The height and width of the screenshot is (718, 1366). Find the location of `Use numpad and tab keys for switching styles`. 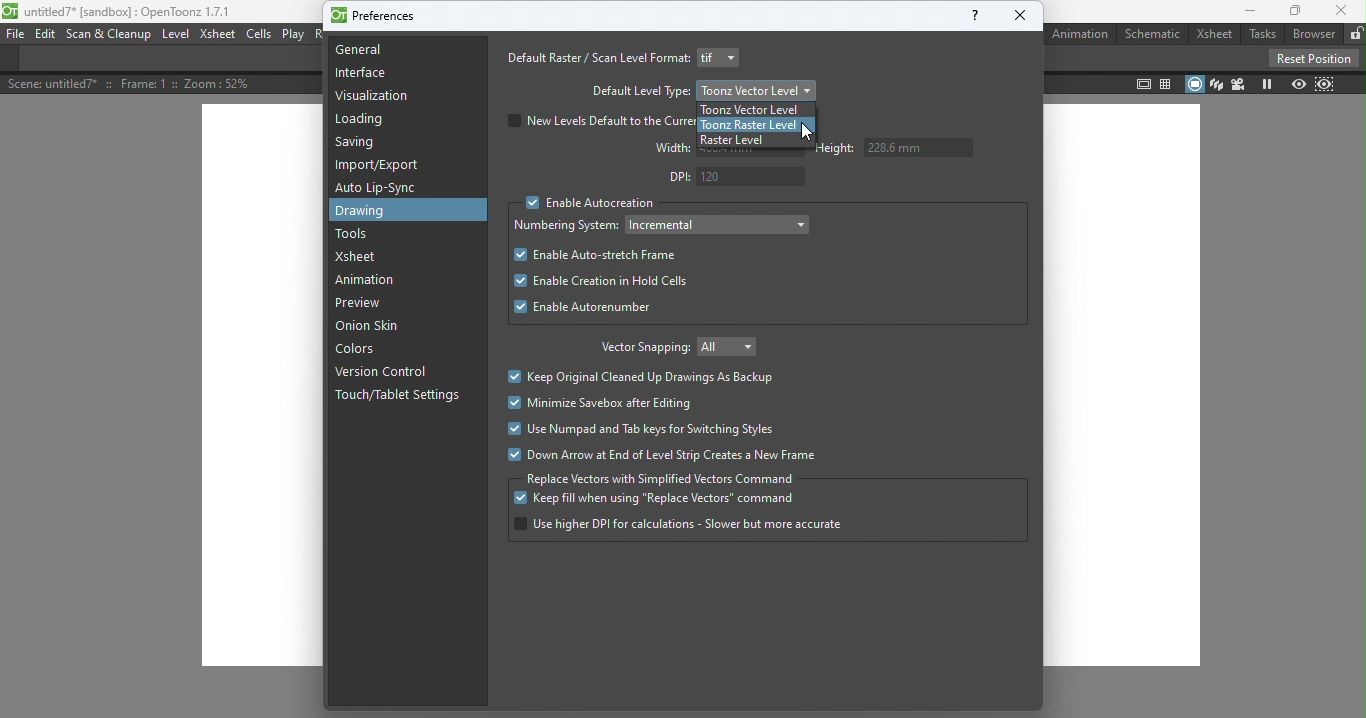

Use numpad and tab keys for switching styles is located at coordinates (646, 432).